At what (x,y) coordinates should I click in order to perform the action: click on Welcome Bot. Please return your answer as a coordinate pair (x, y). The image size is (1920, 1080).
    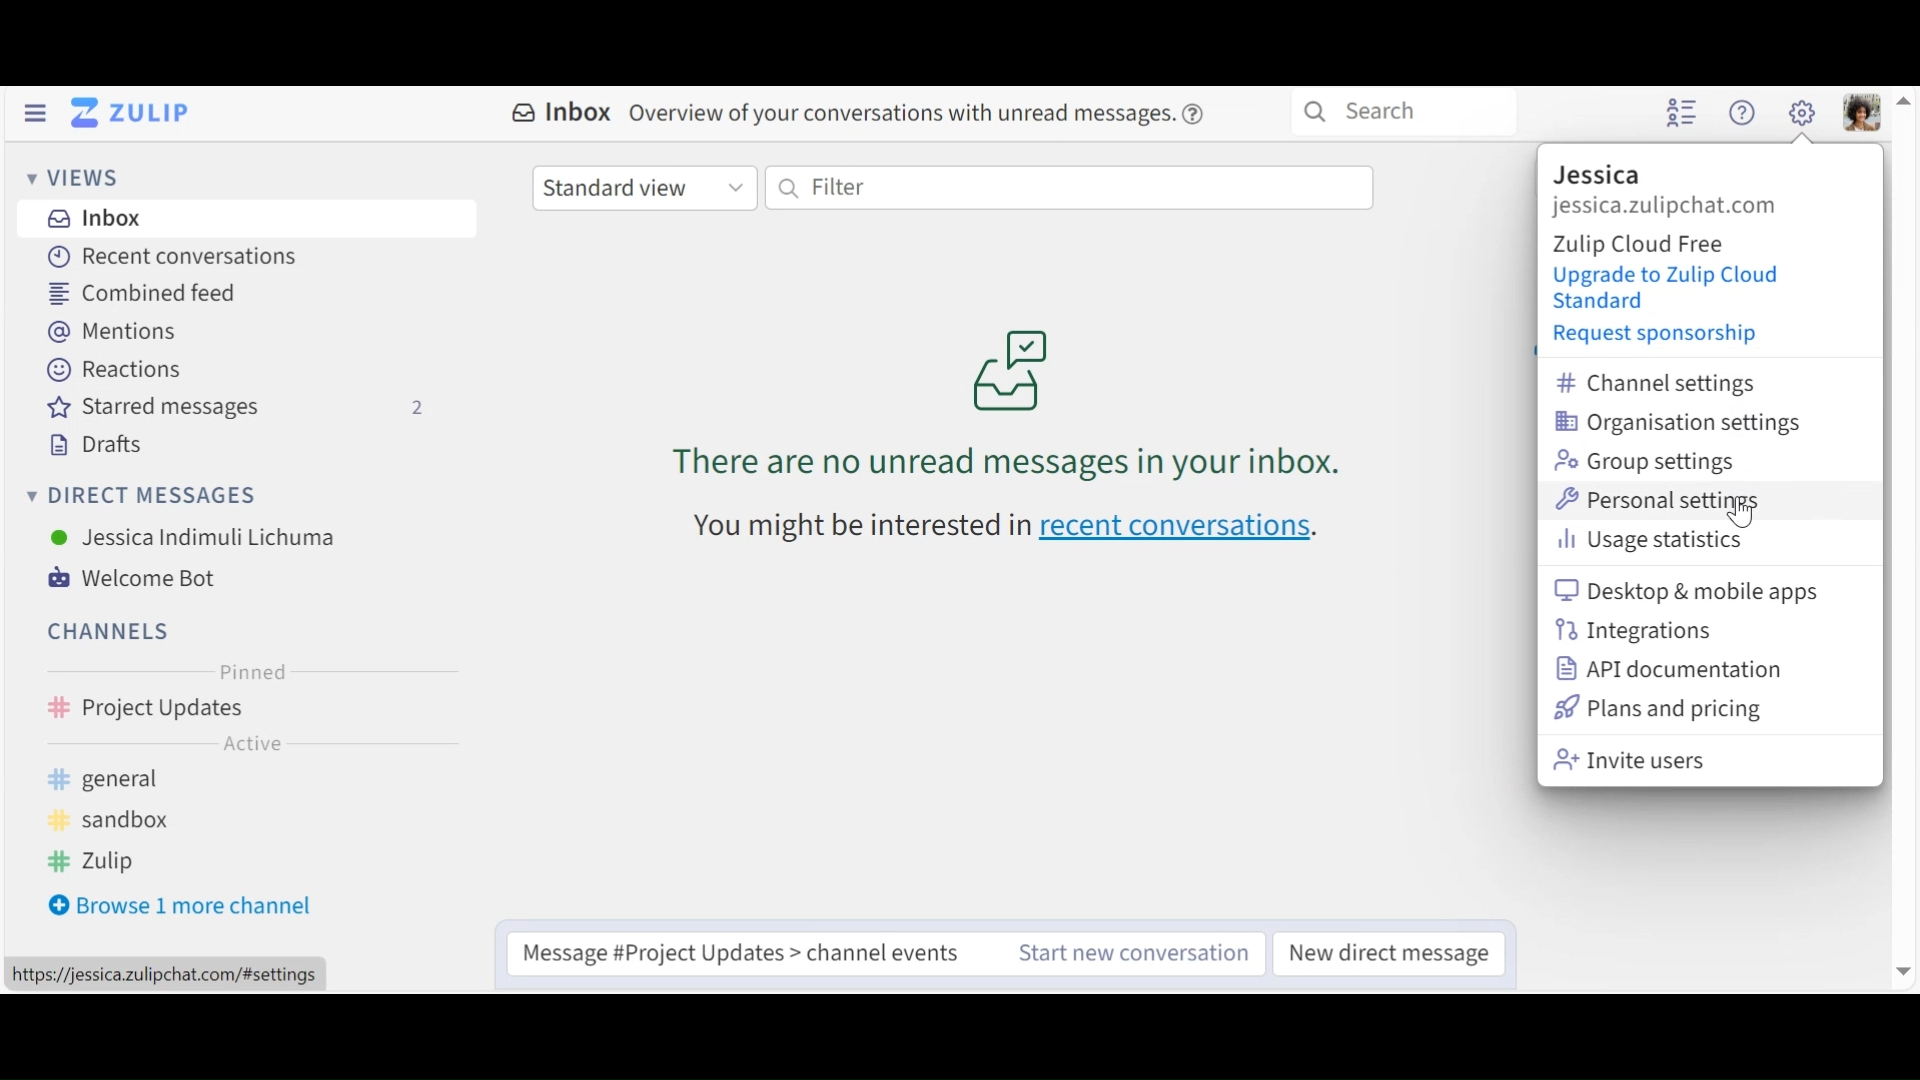
    Looking at the image, I should click on (131, 576).